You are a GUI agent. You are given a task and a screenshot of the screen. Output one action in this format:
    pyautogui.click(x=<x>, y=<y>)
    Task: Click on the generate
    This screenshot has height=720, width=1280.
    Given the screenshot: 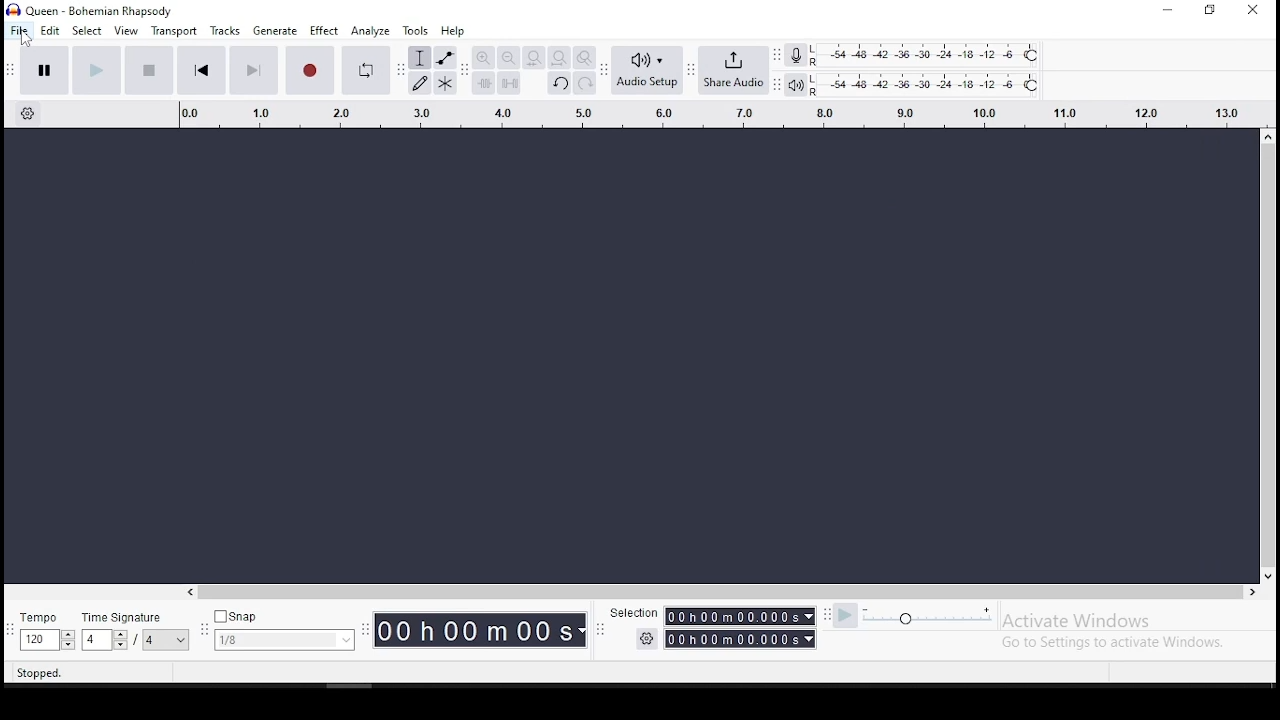 What is the action you would take?
    pyautogui.click(x=275, y=31)
    